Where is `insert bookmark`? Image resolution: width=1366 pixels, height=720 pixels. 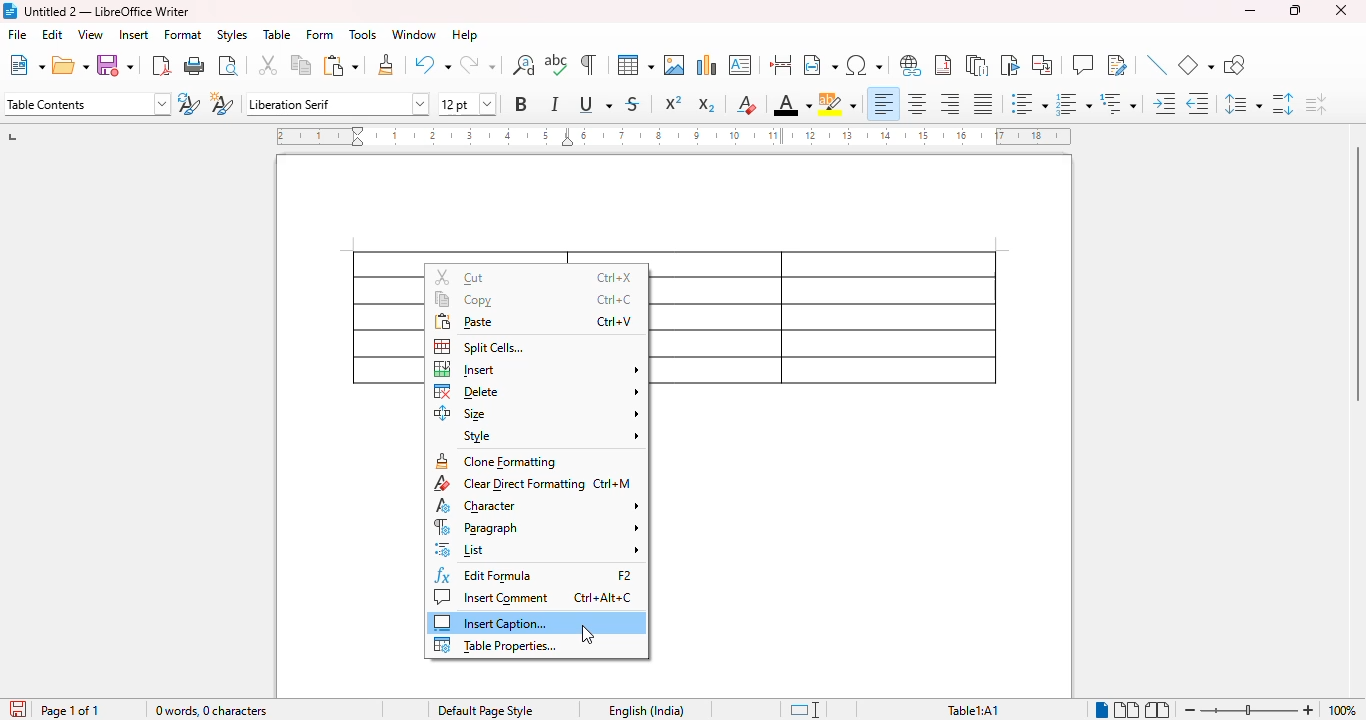
insert bookmark is located at coordinates (1011, 65).